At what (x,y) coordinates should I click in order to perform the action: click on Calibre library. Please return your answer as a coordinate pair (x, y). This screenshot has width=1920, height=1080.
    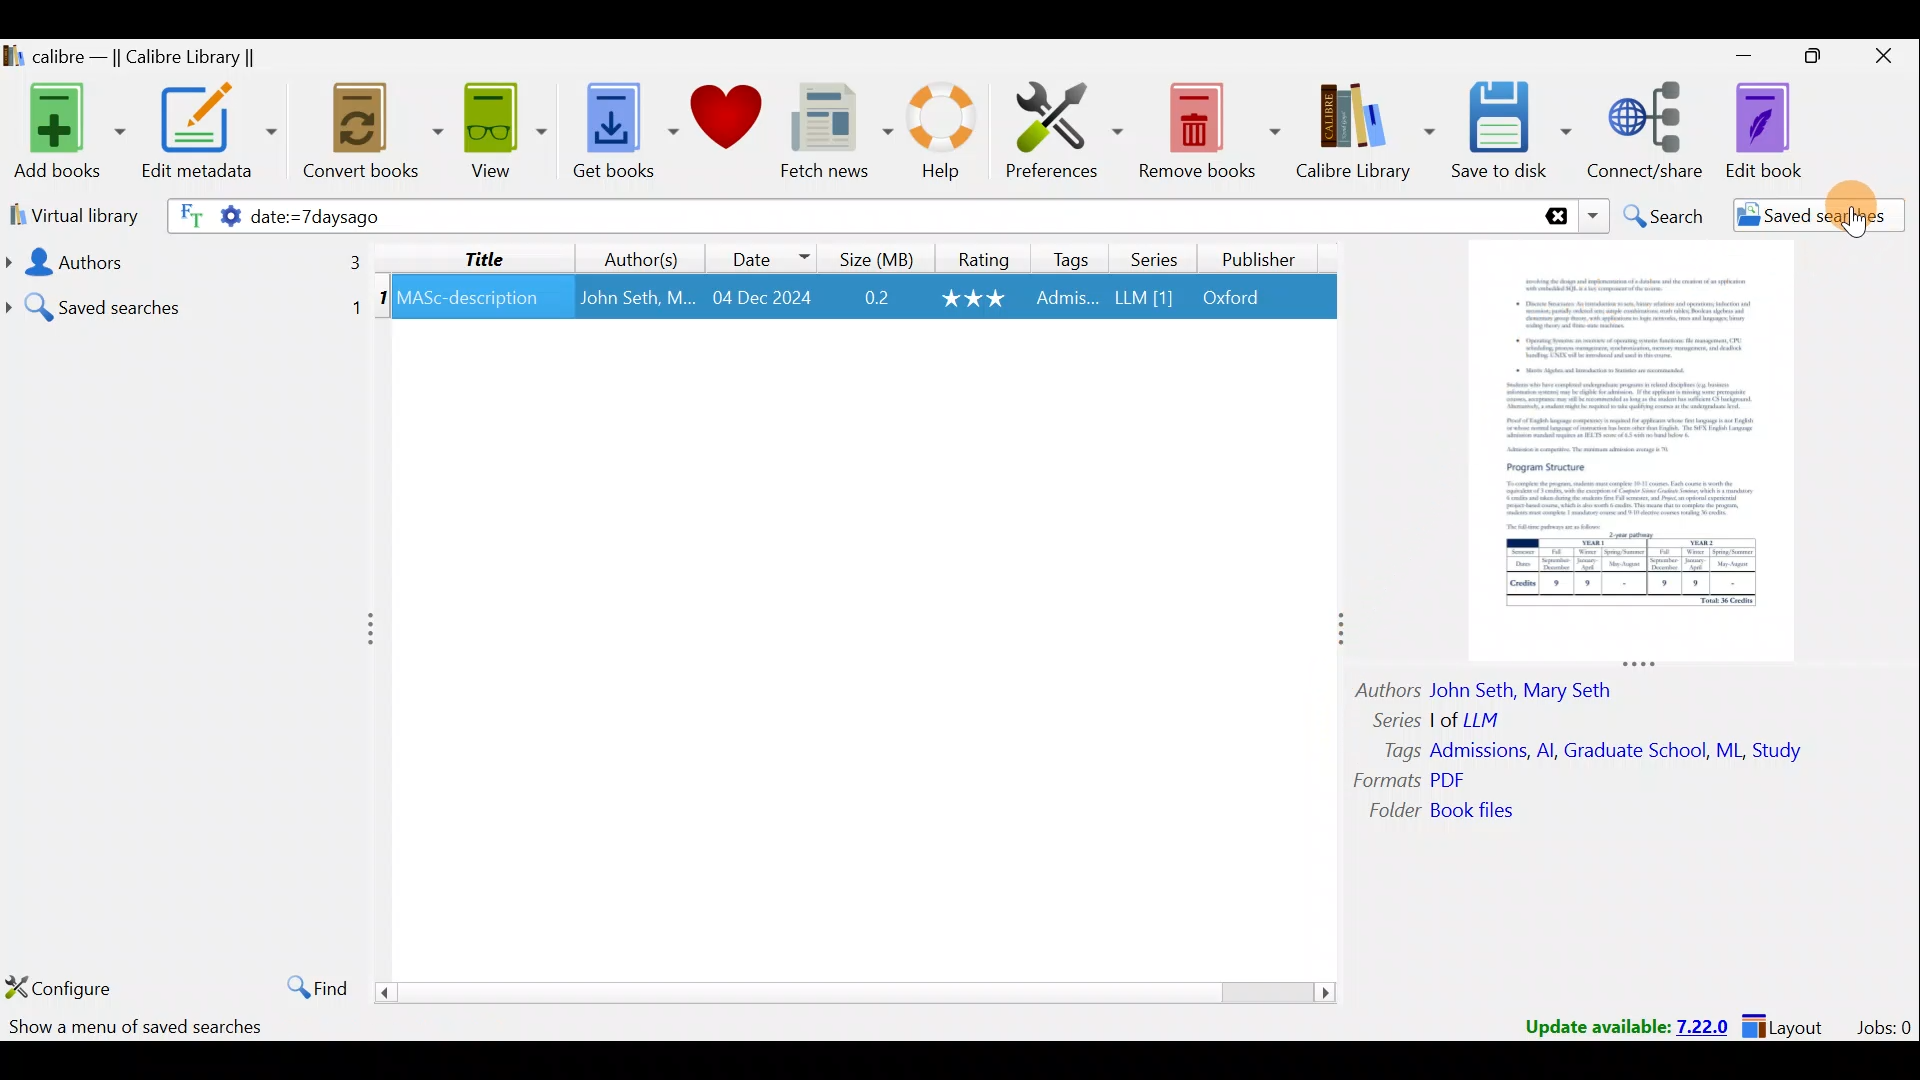
    Looking at the image, I should click on (1368, 133).